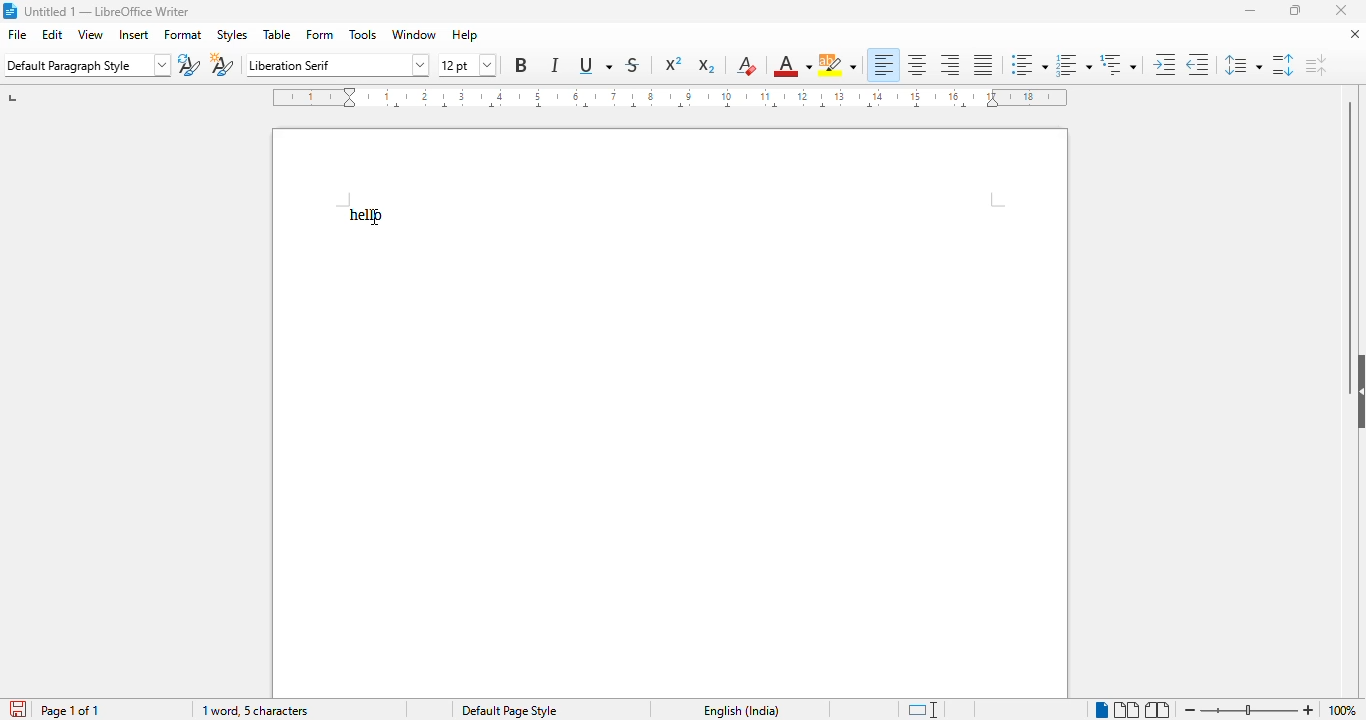 This screenshot has width=1366, height=720. What do you see at coordinates (1190, 709) in the screenshot?
I see `zoom out` at bounding box center [1190, 709].